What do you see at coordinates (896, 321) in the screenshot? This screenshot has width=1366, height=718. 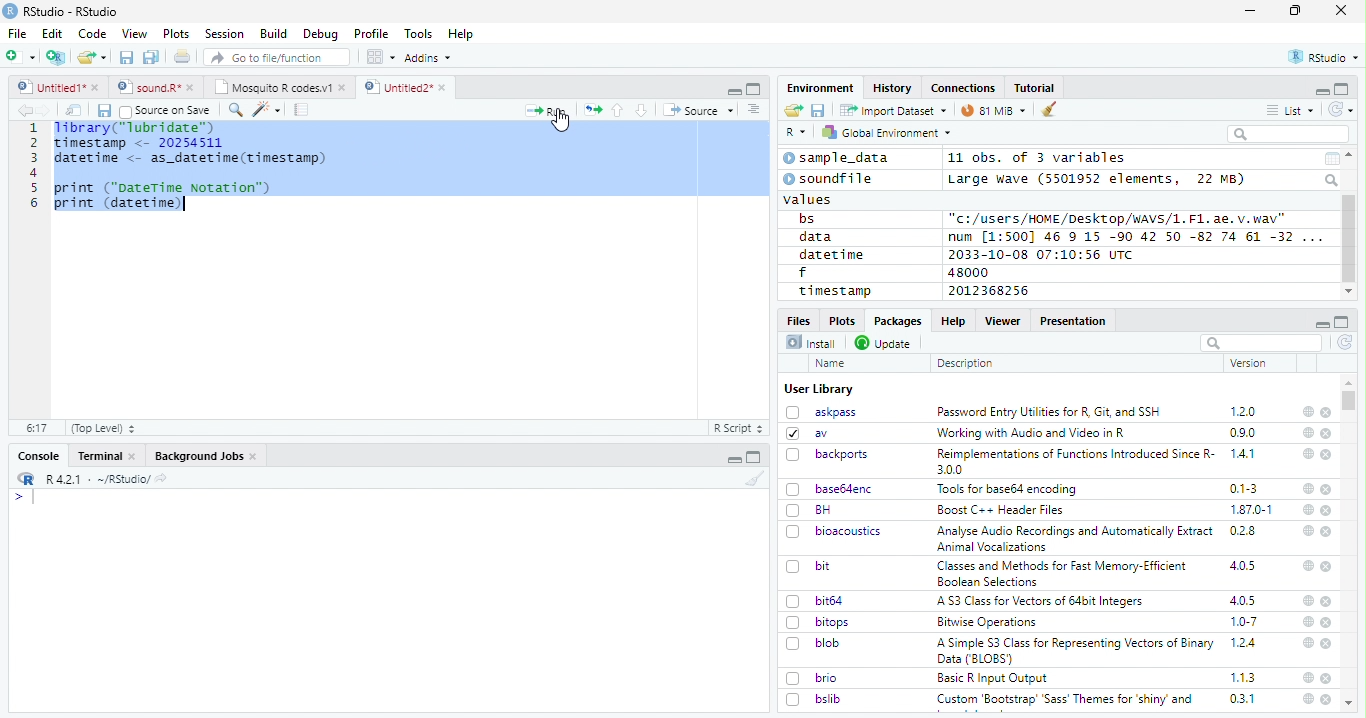 I see `Packages` at bounding box center [896, 321].